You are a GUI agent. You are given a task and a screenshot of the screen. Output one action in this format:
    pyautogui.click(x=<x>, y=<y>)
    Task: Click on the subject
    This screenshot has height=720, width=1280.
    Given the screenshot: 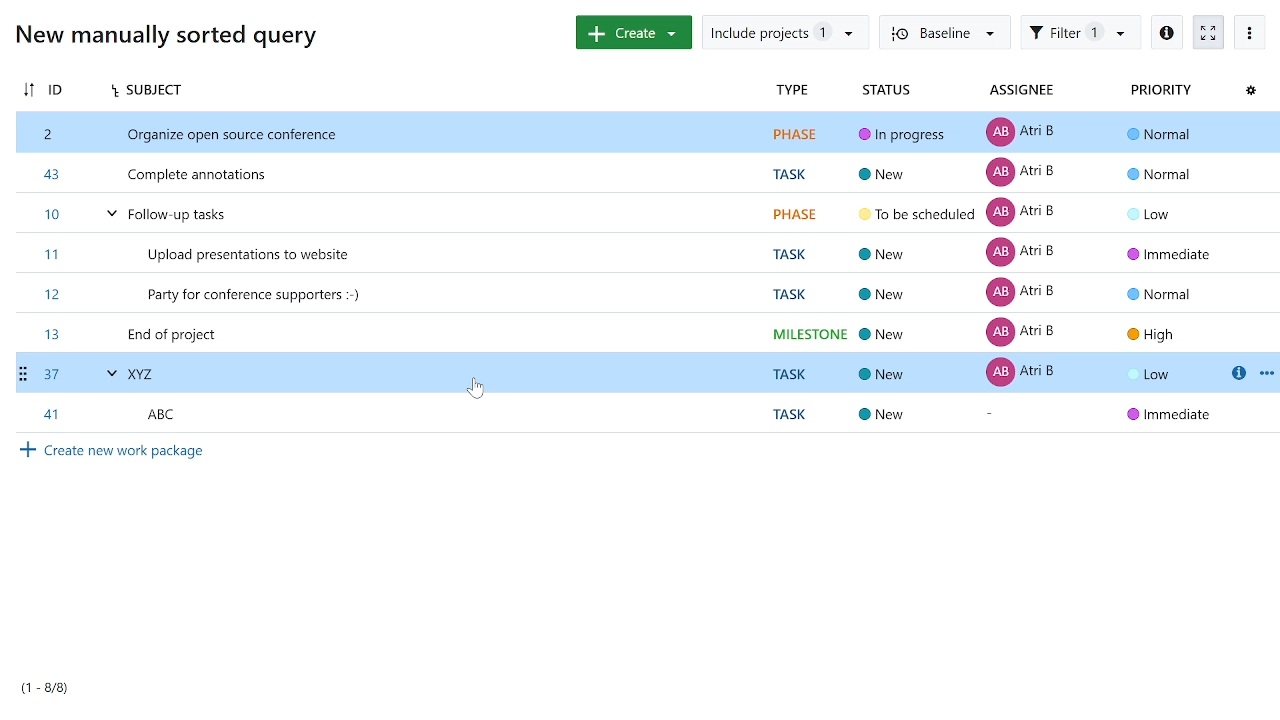 What is the action you would take?
    pyautogui.click(x=425, y=92)
    